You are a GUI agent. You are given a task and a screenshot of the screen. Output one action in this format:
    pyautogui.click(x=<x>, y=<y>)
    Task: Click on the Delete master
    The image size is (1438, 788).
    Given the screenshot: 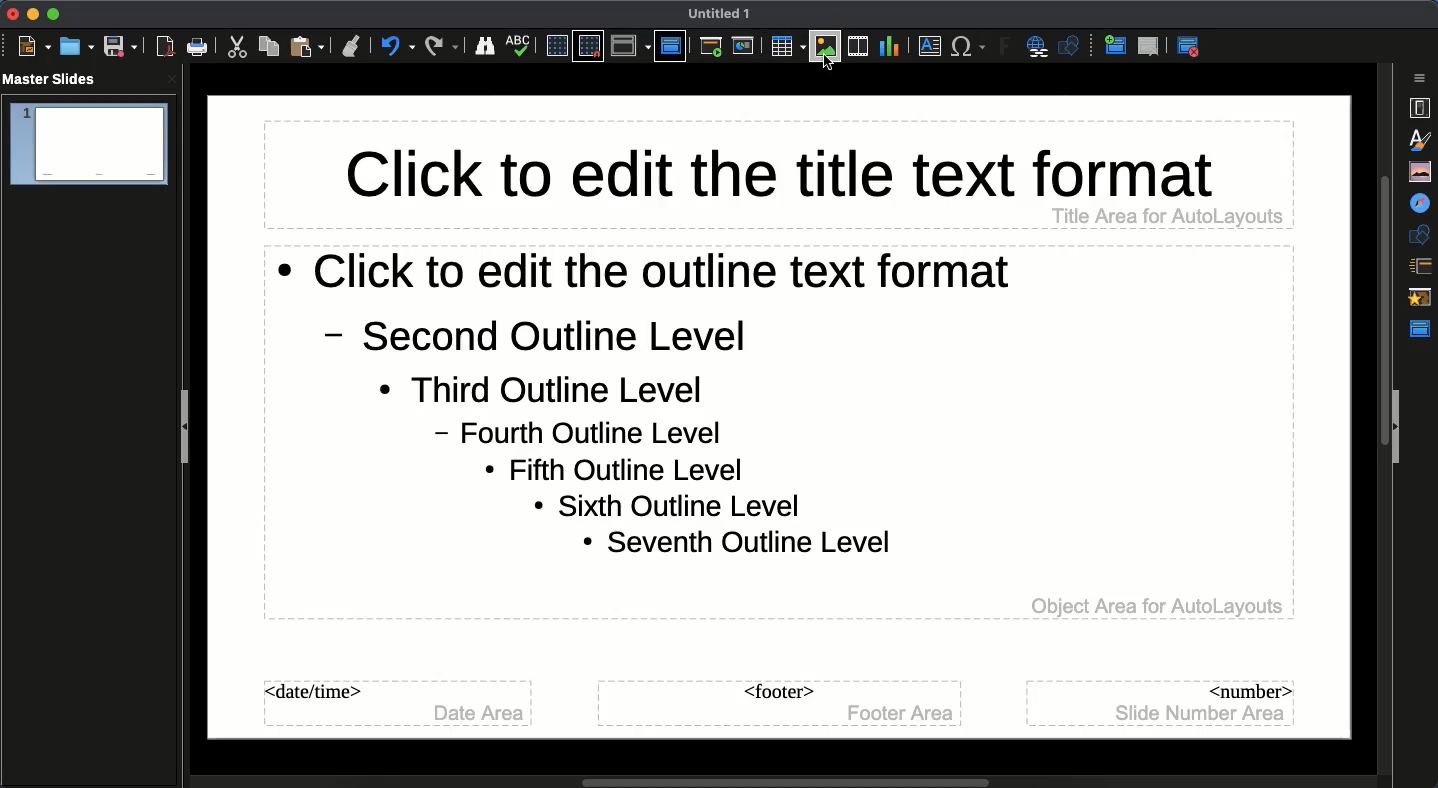 What is the action you would take?
    pyautogui.click(x=1149, y=46)
    